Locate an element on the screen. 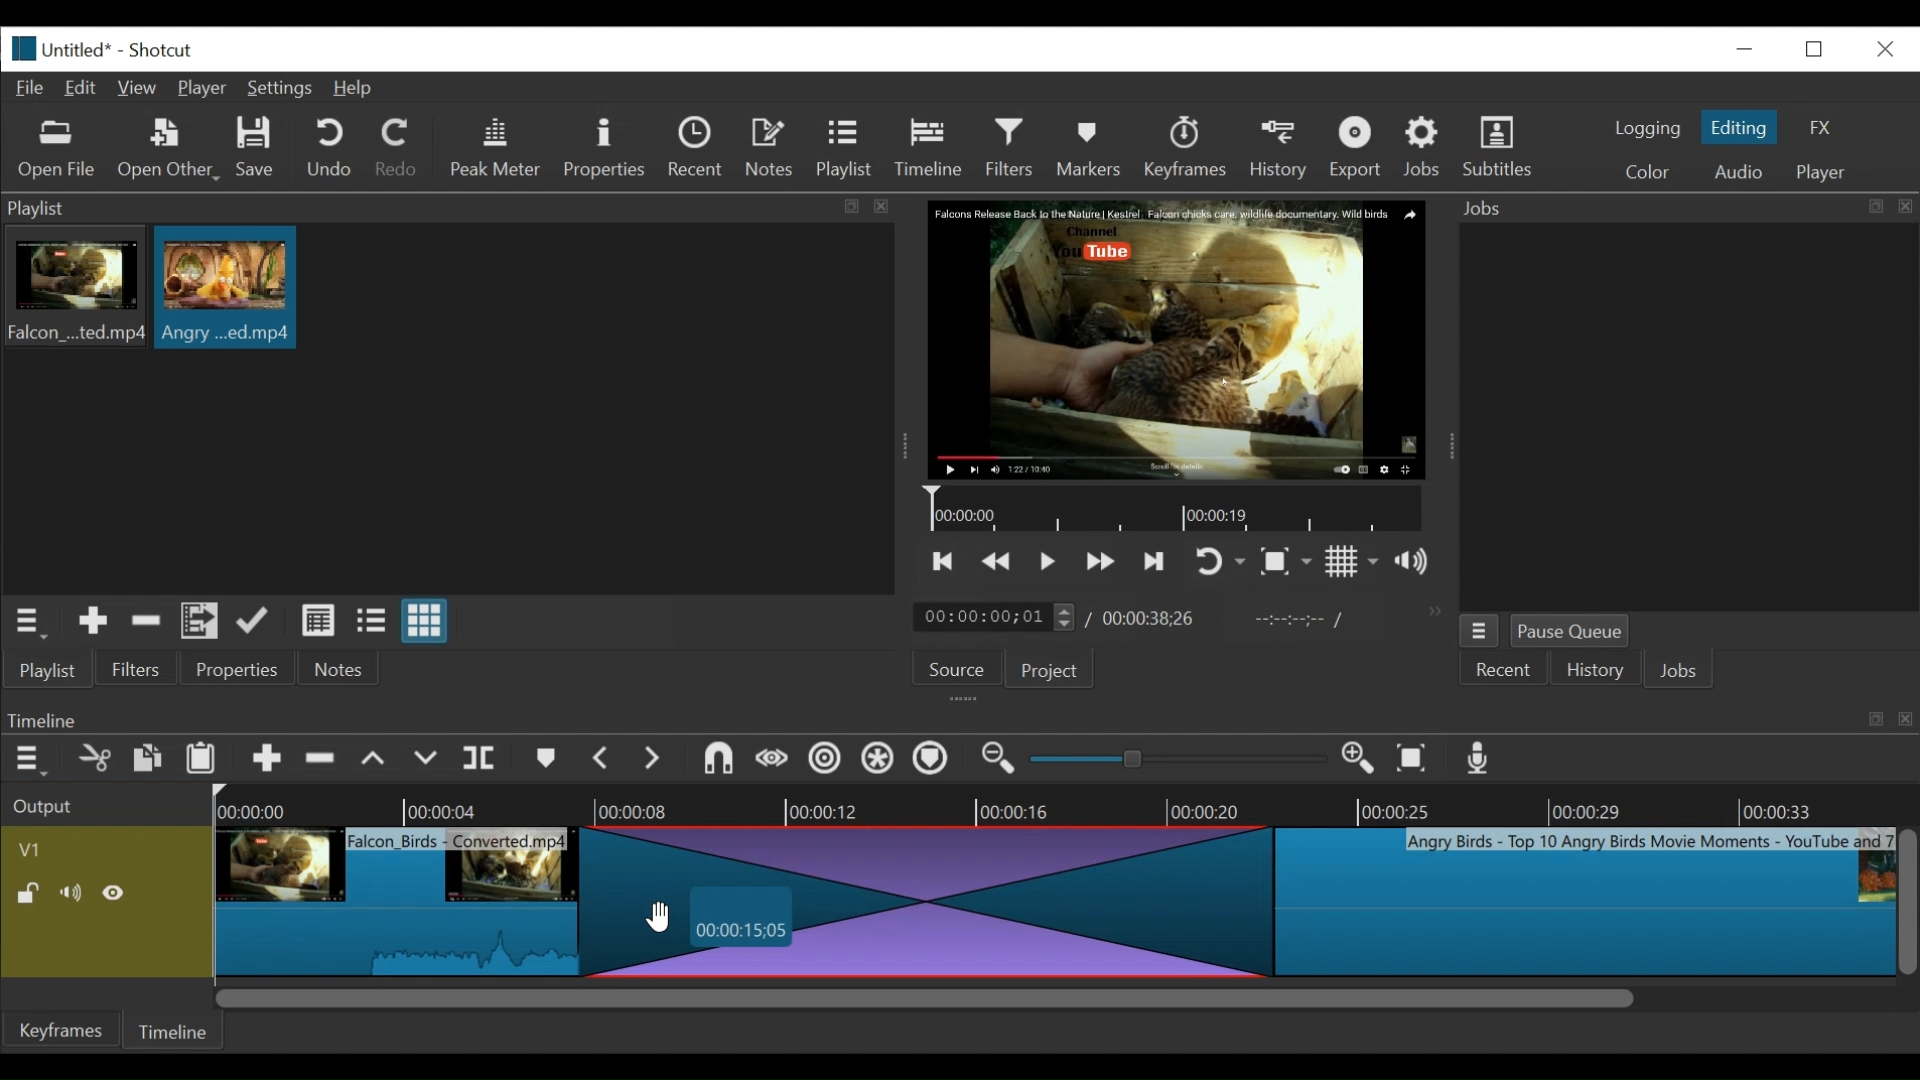 Image resolution: width=1920 pixels, height=1080 pixels. File is located at coordinates (34, 89).